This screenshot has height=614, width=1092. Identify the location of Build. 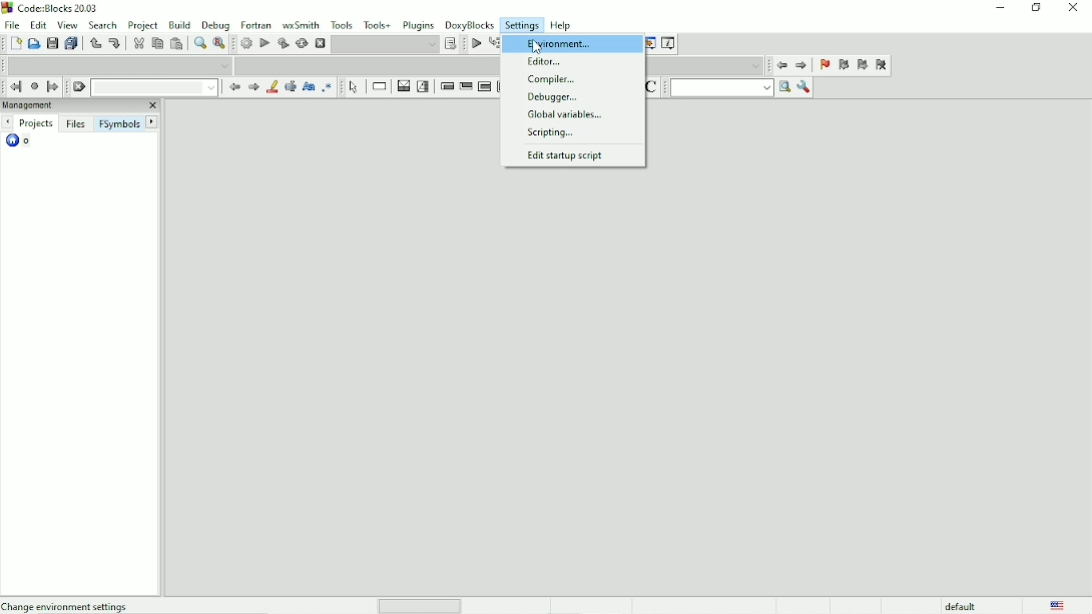
(180, 25).